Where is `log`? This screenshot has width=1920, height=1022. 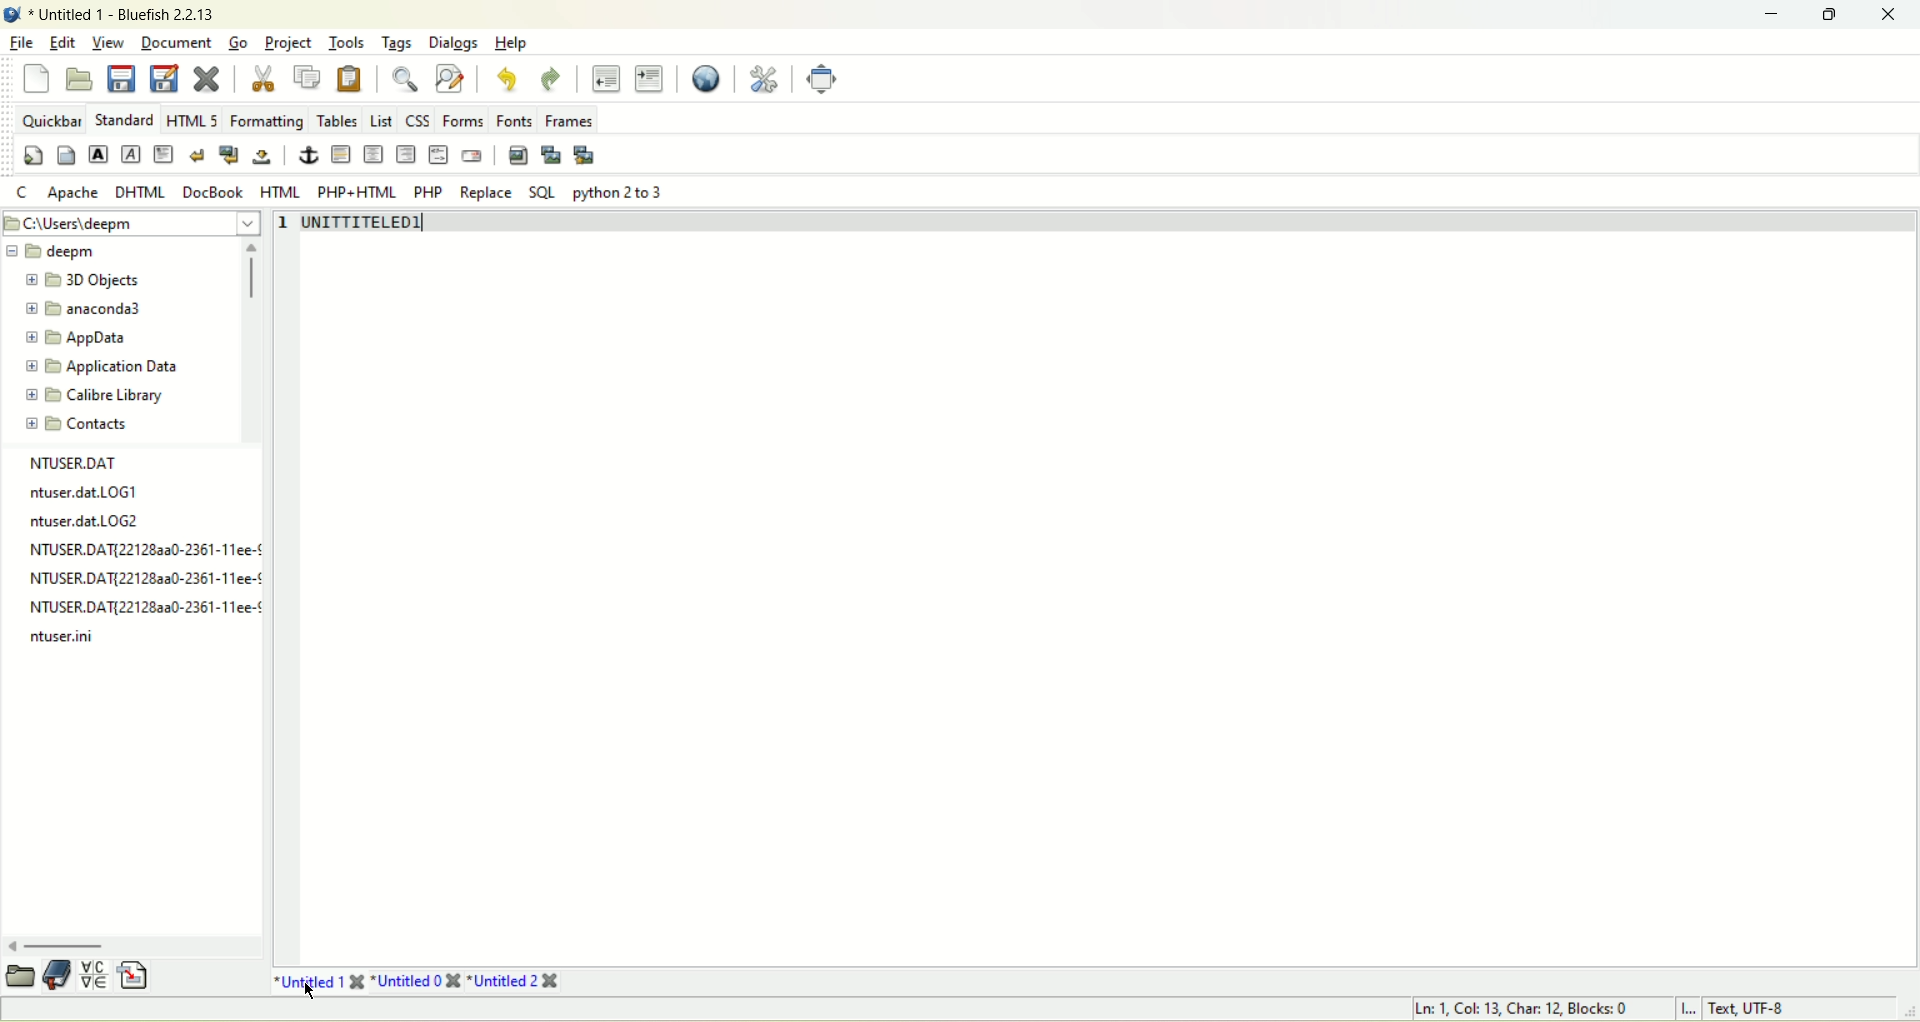 log is located at coordinates (91, 523).